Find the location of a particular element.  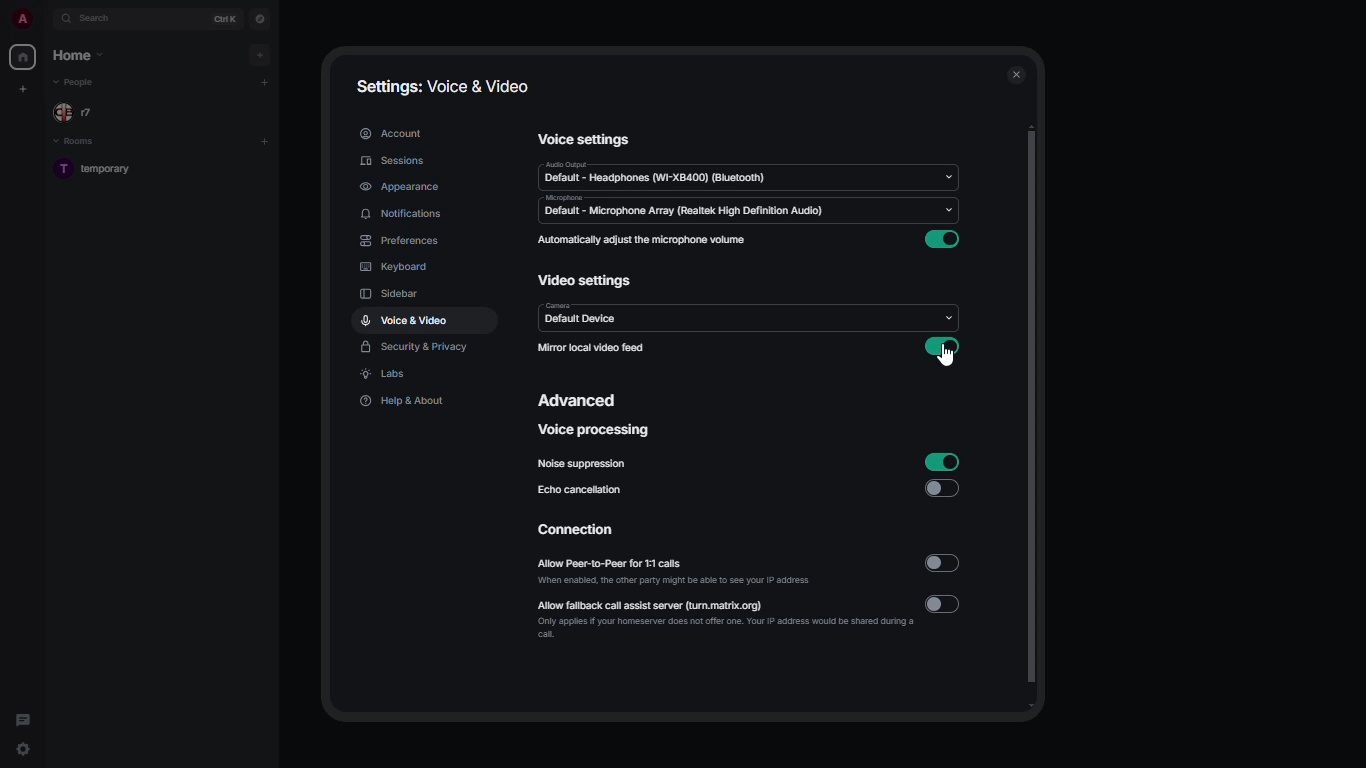

enabled is located at coordinates (946, 241).